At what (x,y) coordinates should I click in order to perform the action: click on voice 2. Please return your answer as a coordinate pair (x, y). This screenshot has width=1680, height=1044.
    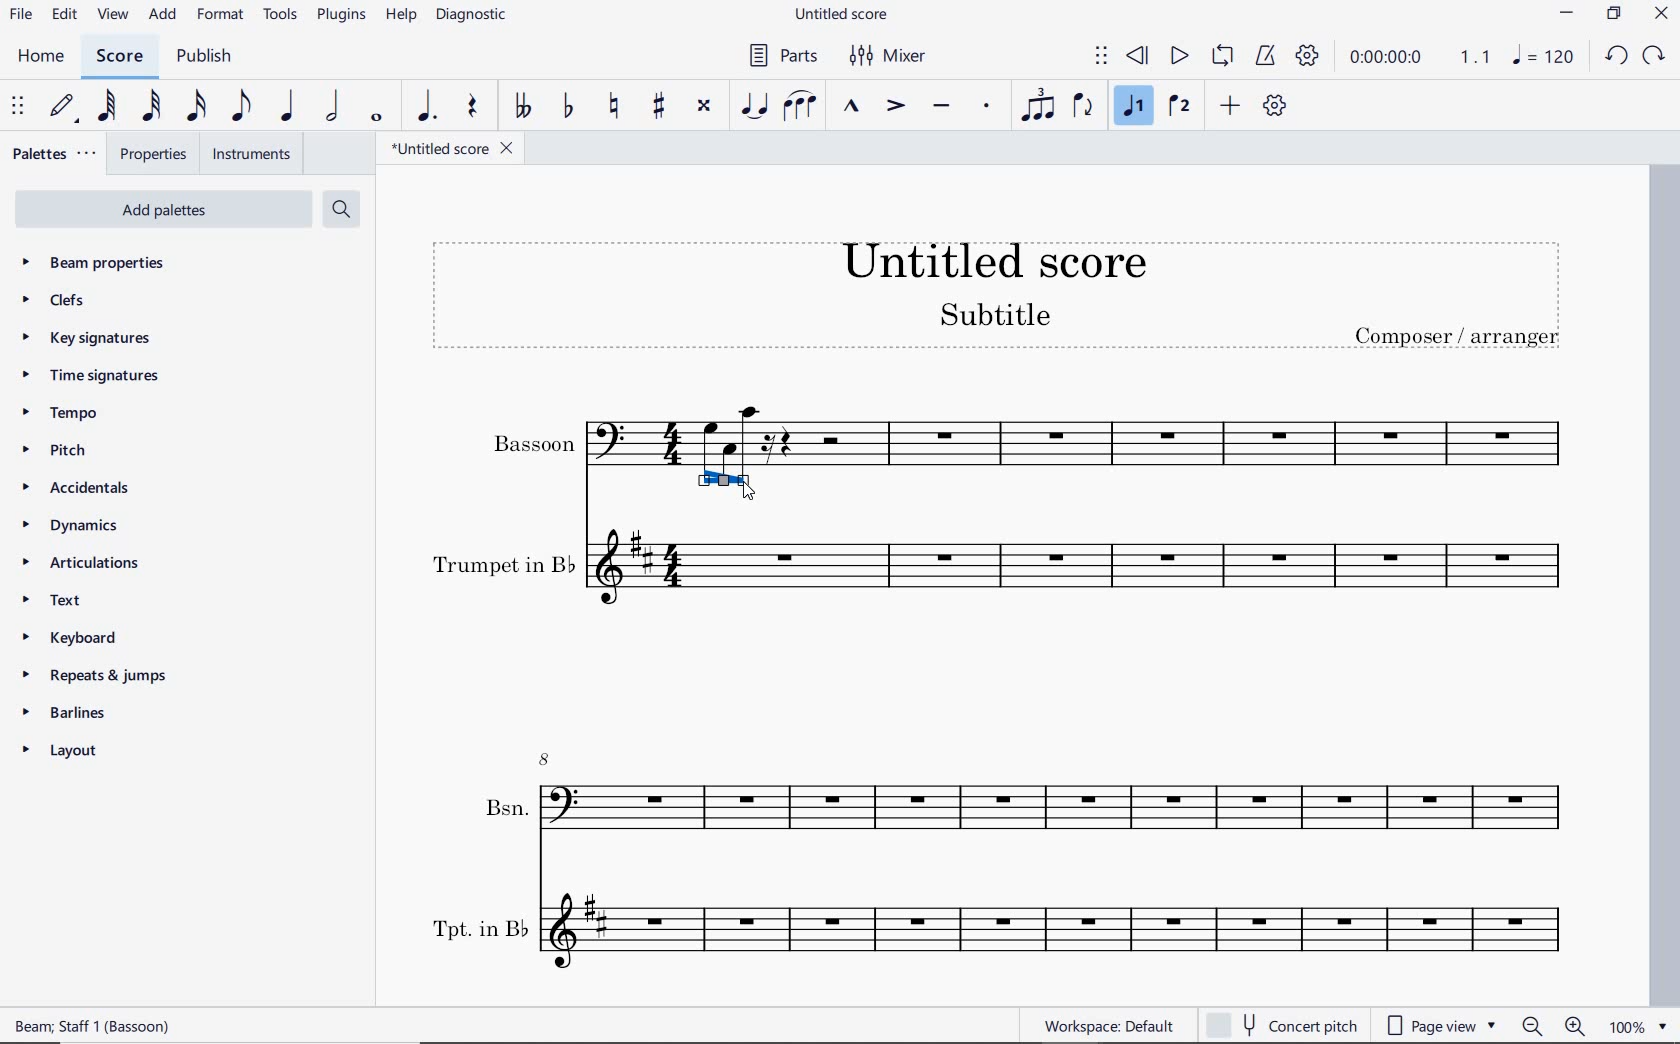
    Looking at the image, I should click on (1180, 107).